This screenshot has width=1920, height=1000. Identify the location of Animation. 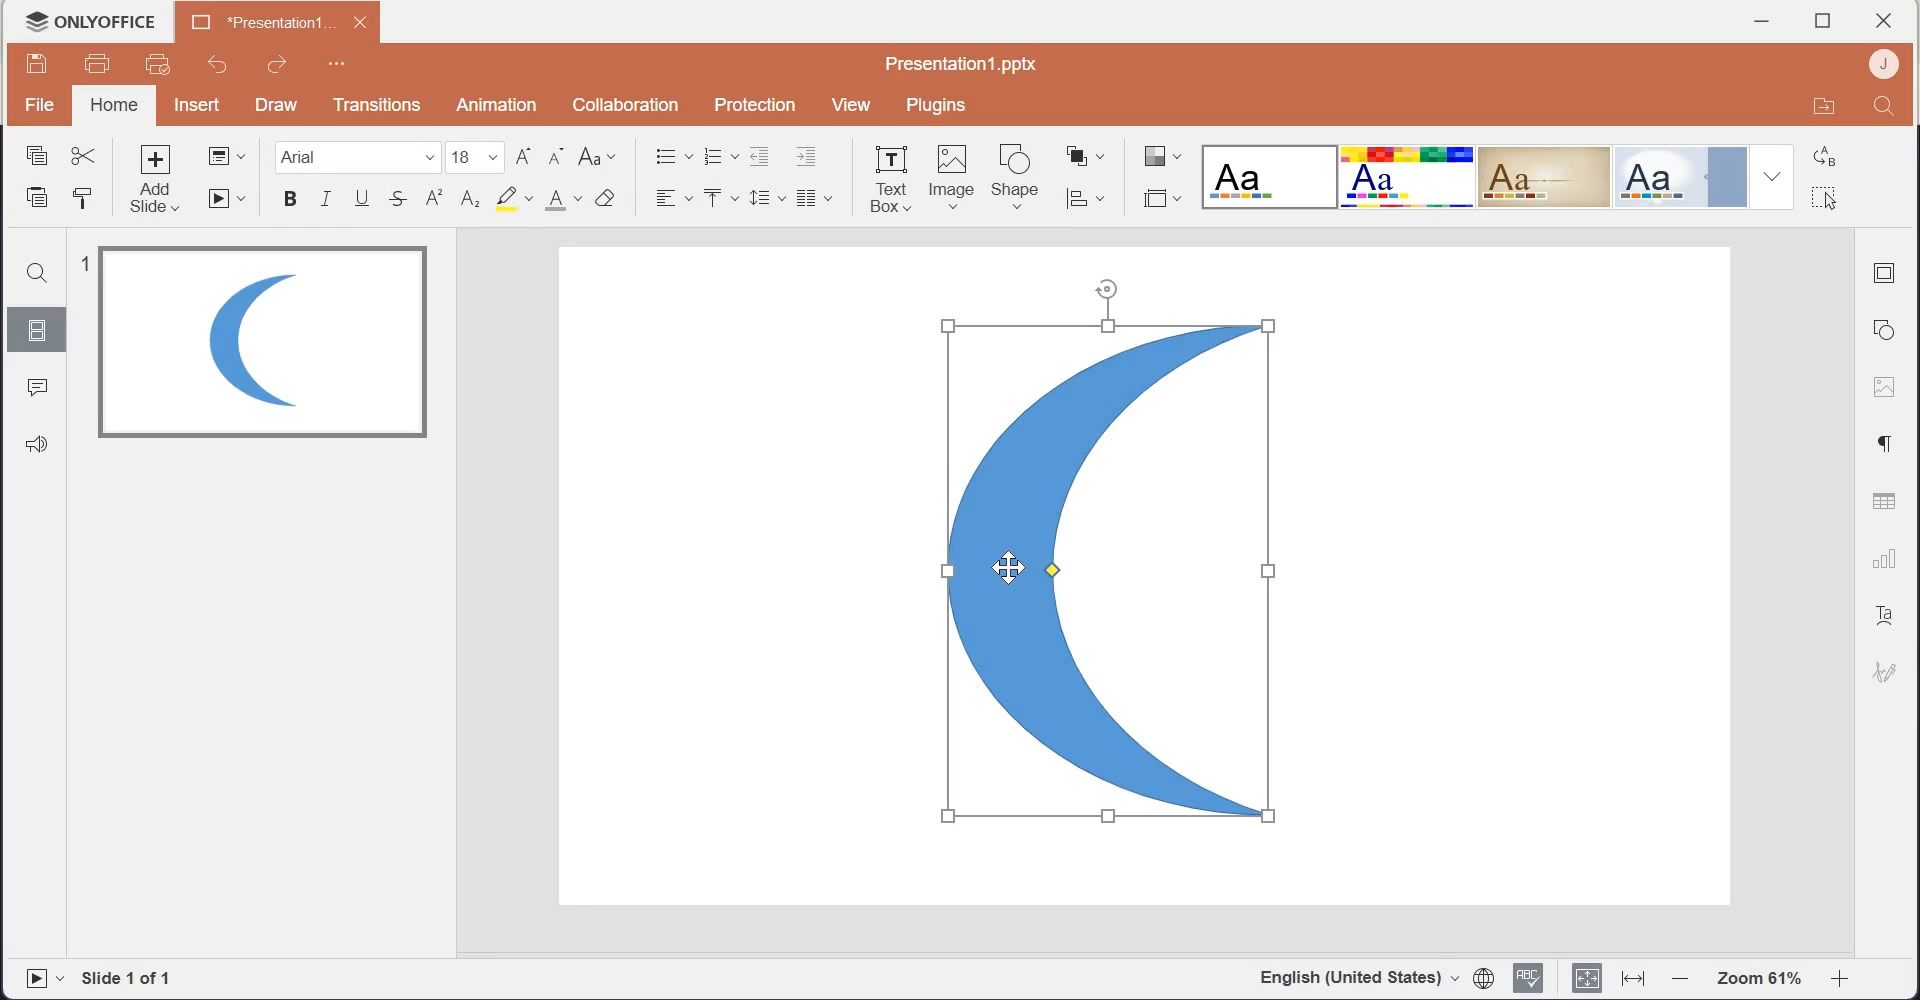
(496, 105).